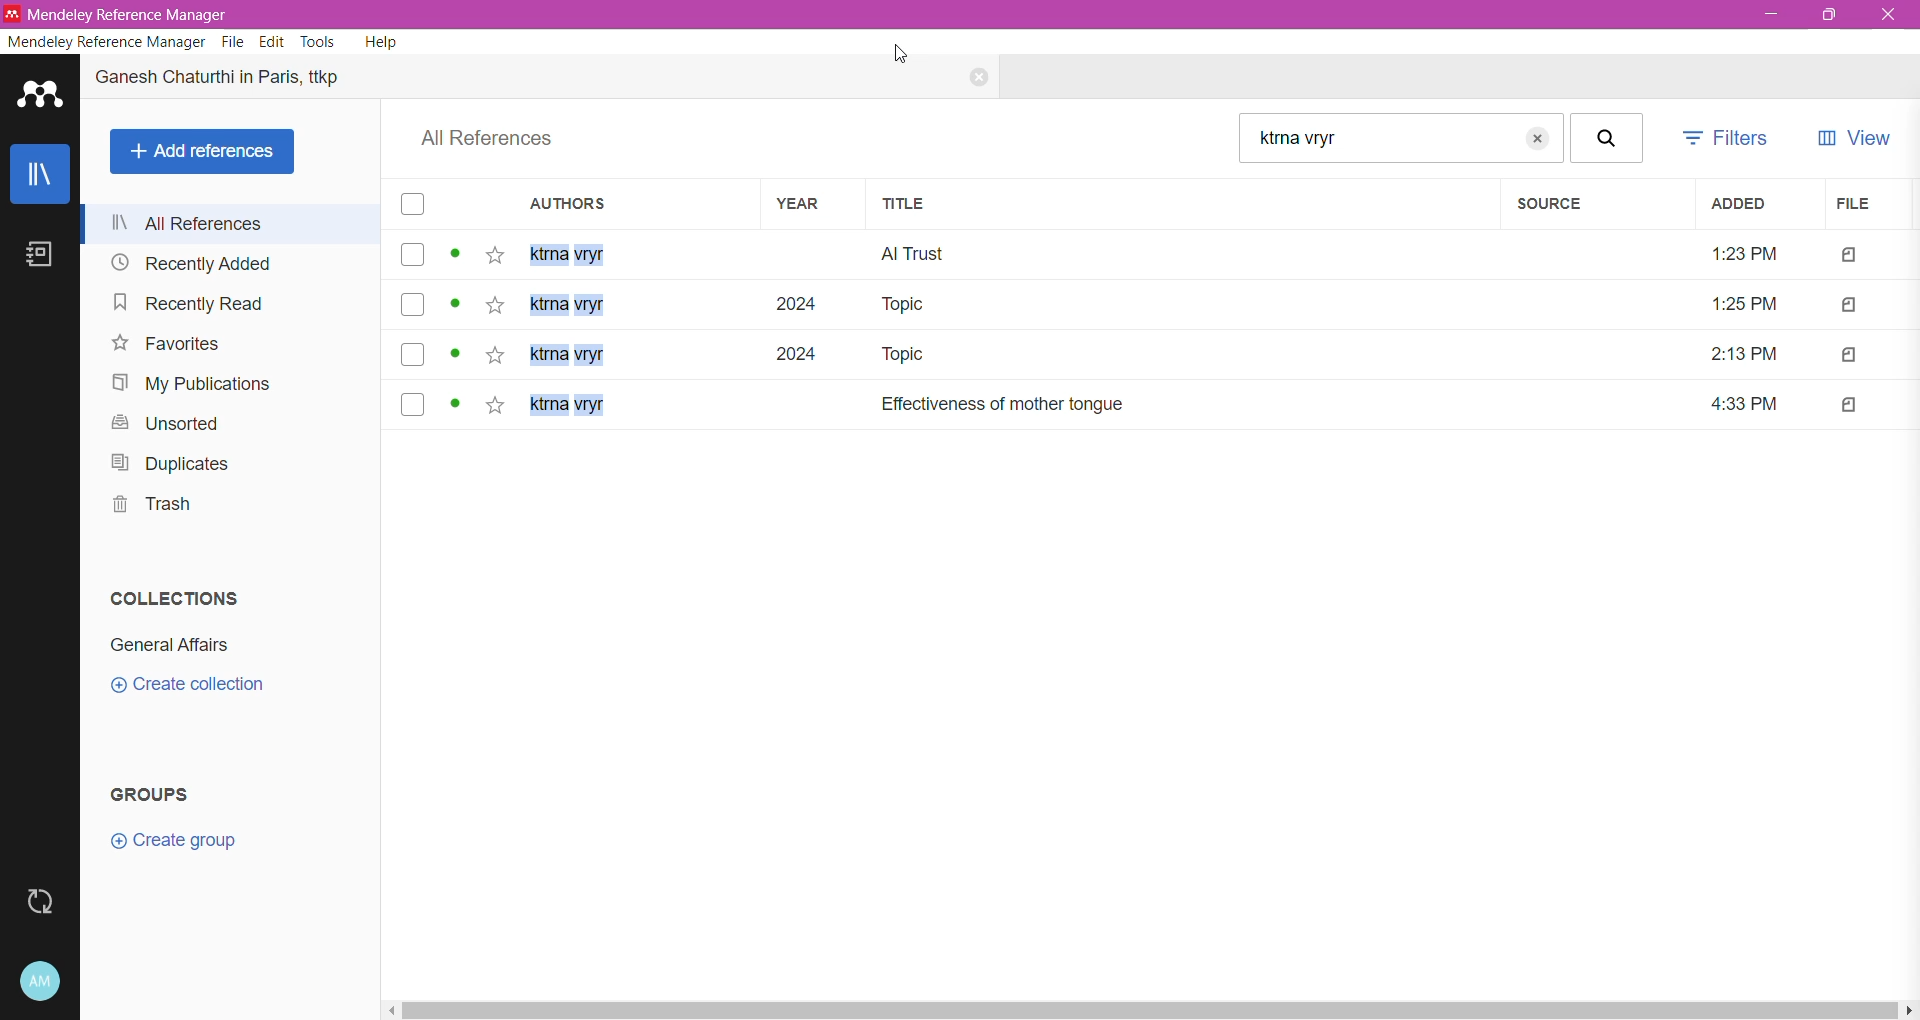 The width and height of the screenshot is (1920, 1020). I want to click on Title, so click(1184, 203).